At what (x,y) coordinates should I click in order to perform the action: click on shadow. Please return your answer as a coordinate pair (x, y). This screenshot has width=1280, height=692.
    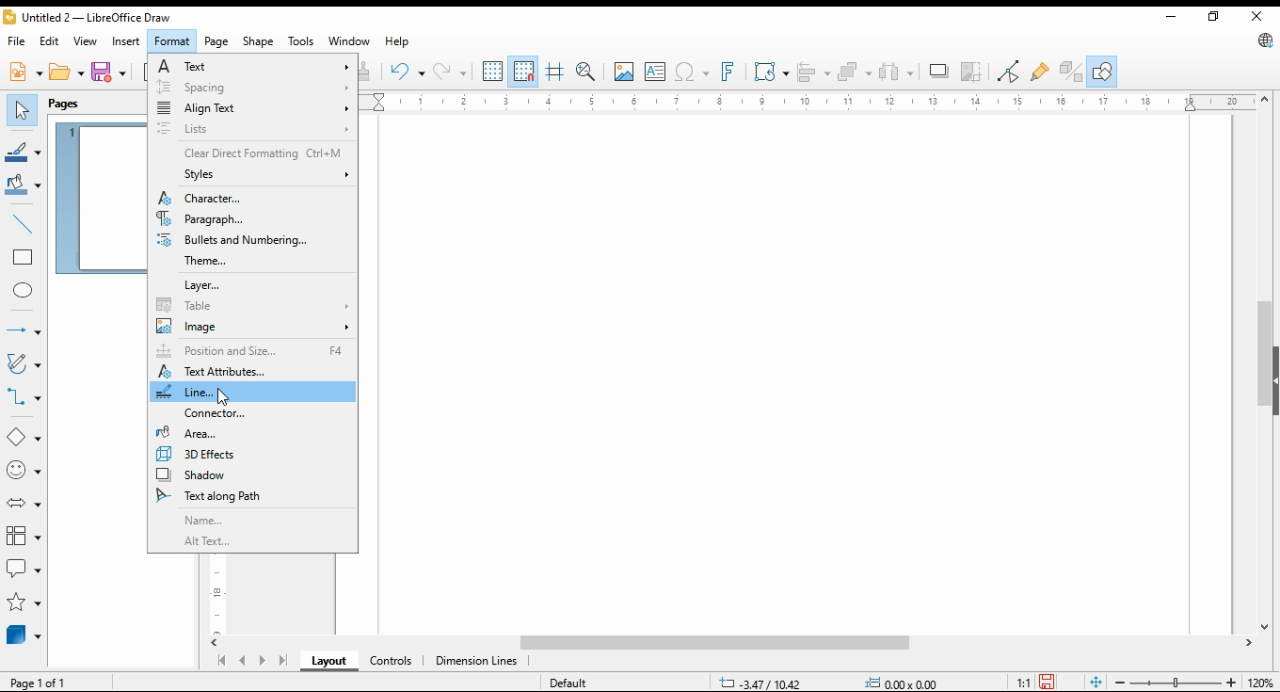
    Looking at the image, I should click on (939, 71).